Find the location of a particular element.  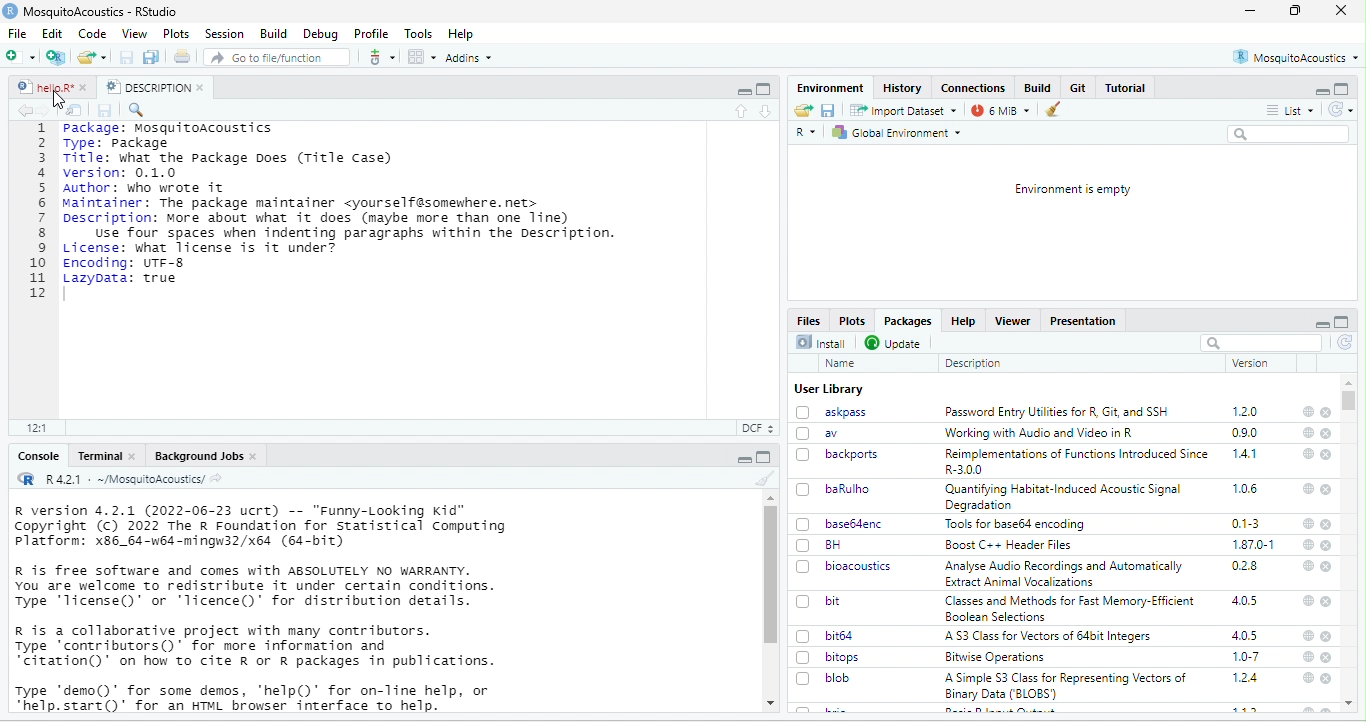

1.4.1 is located at coordinates (1246, 454).